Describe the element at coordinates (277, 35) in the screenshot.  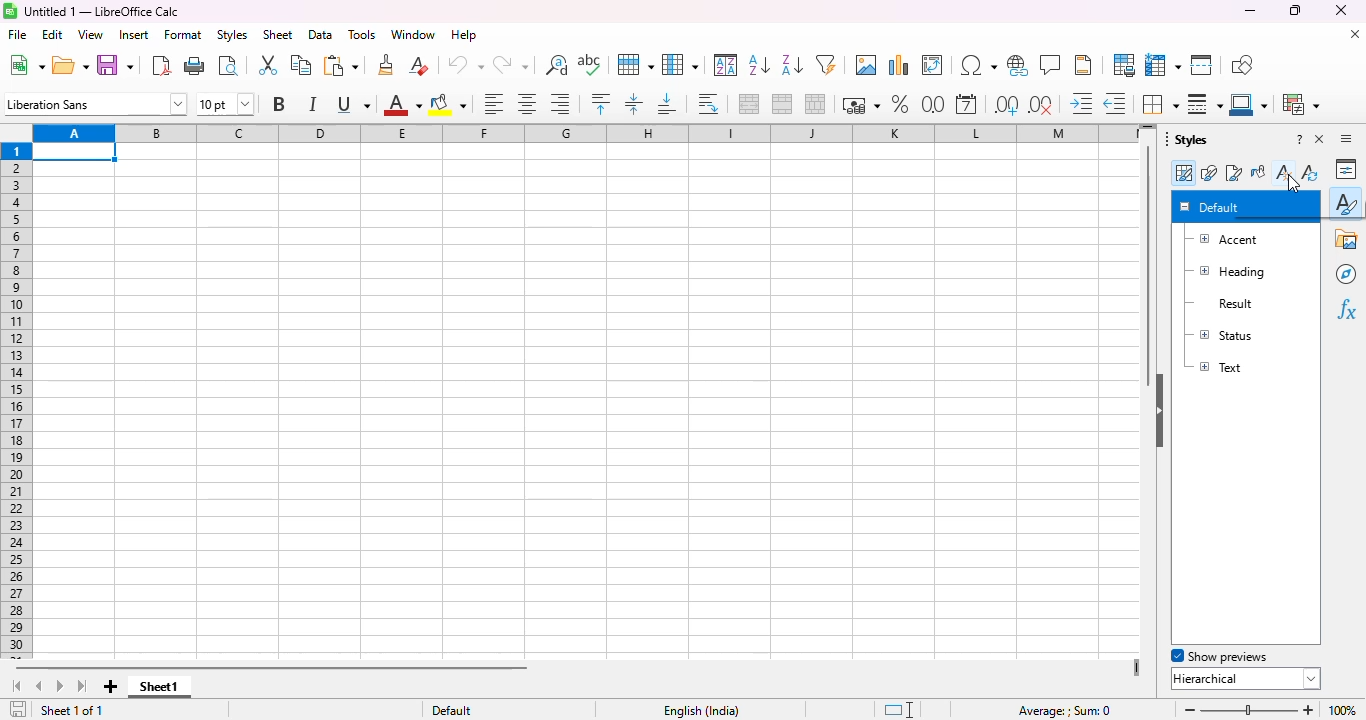
I see `sheet` at that location.